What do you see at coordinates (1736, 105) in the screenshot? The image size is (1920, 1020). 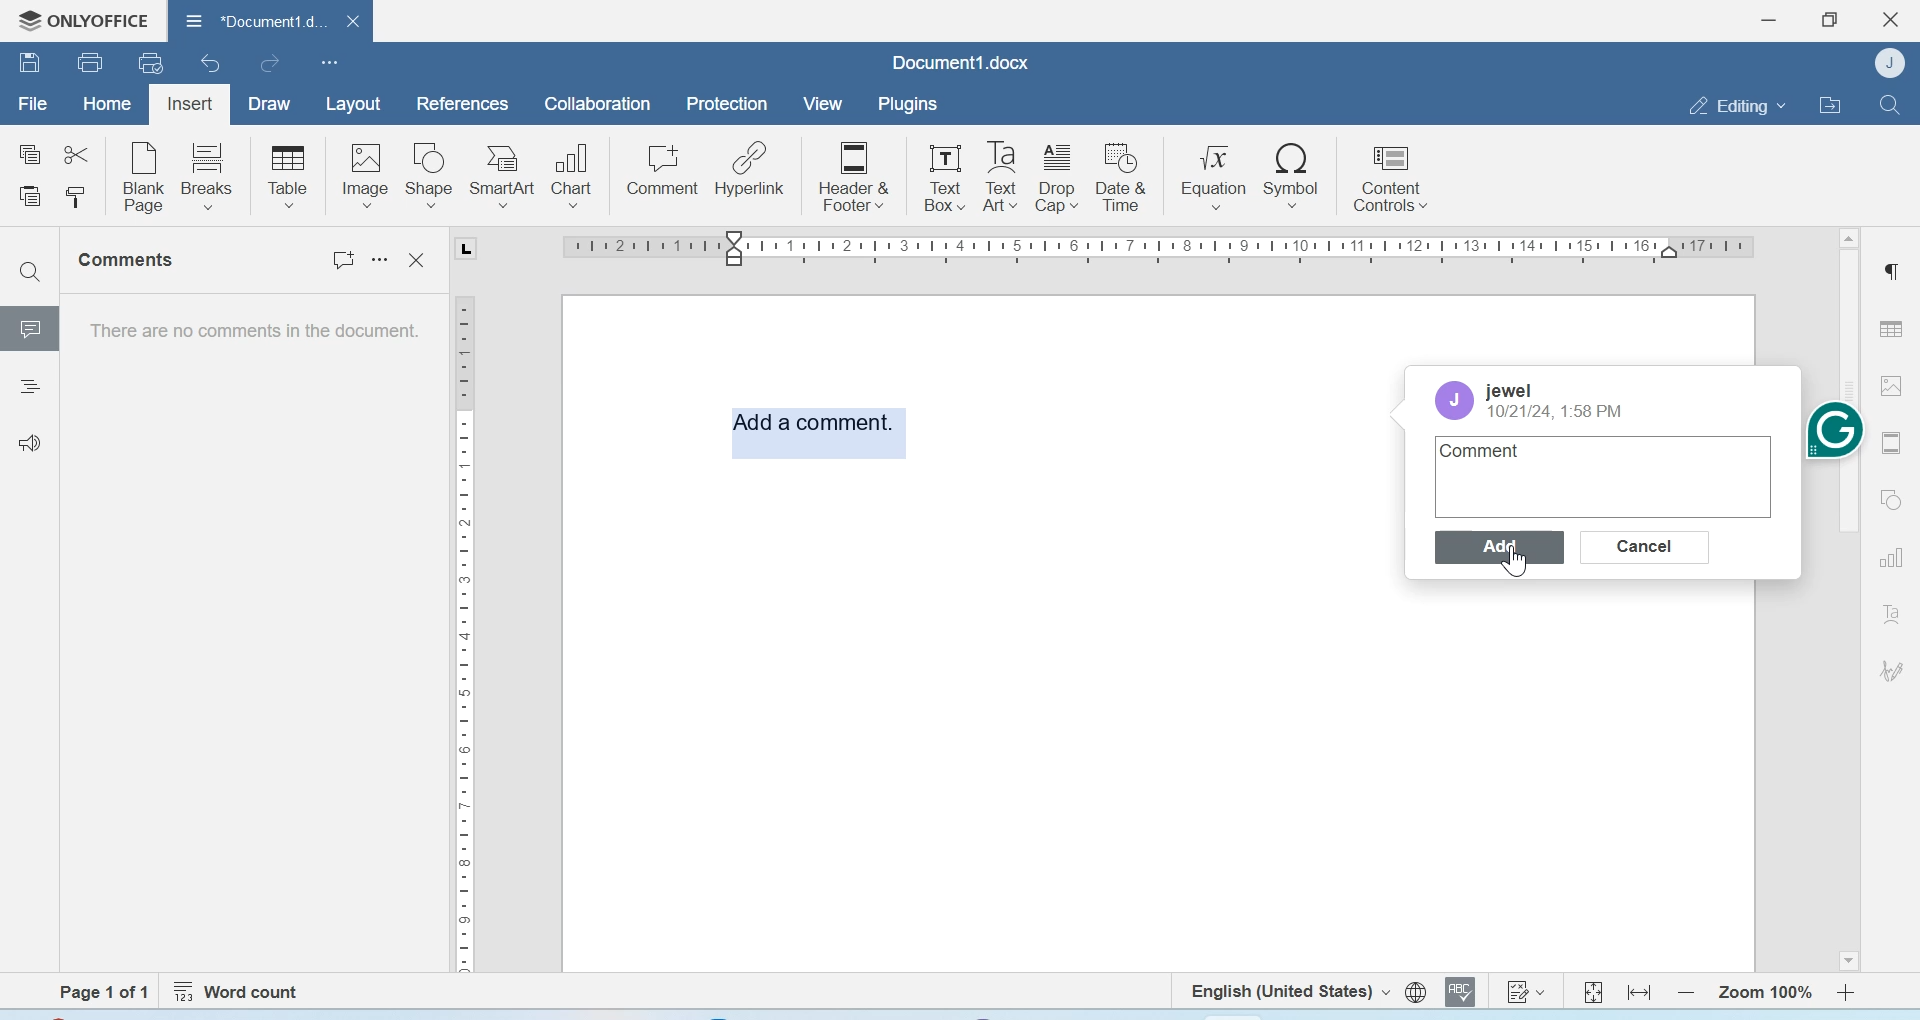 I see `Editing` at bounding box center [1736, 105].